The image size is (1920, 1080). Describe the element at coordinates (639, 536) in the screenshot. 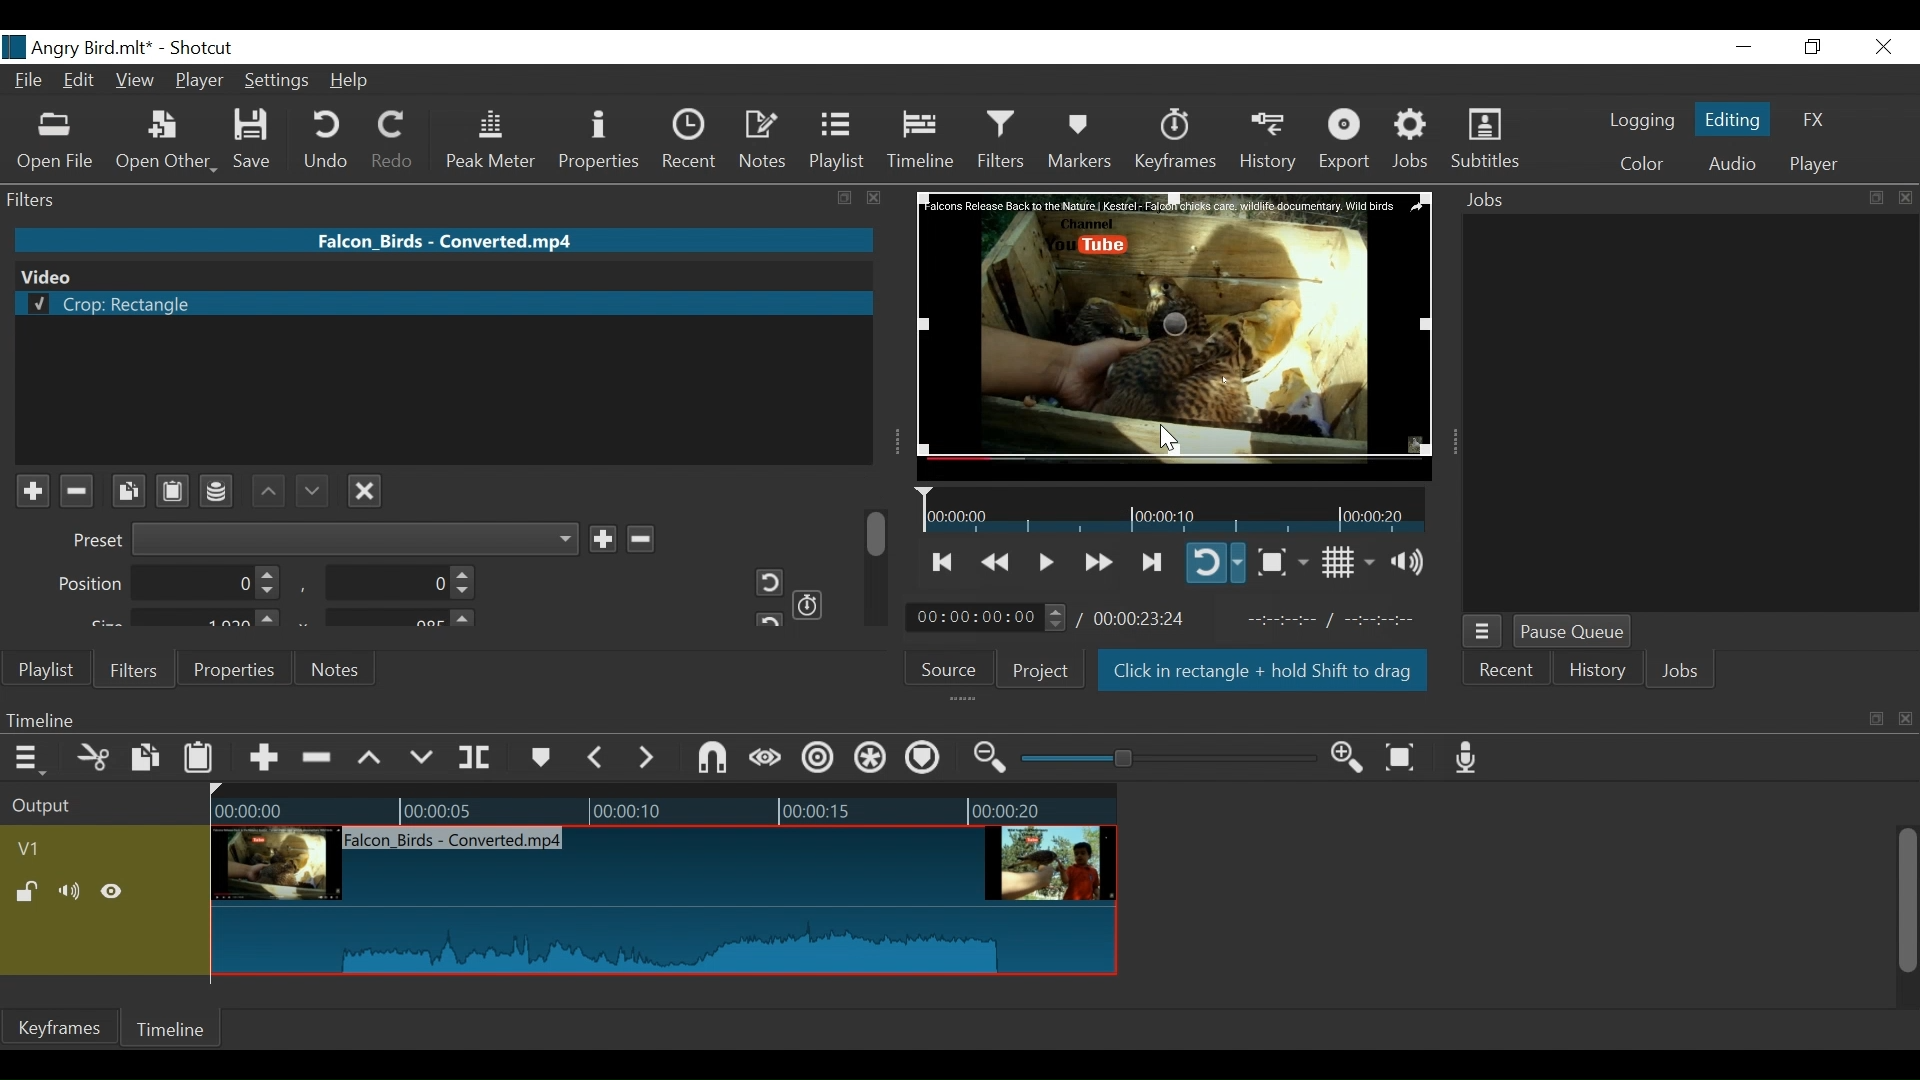

I see `Minus` at that location.